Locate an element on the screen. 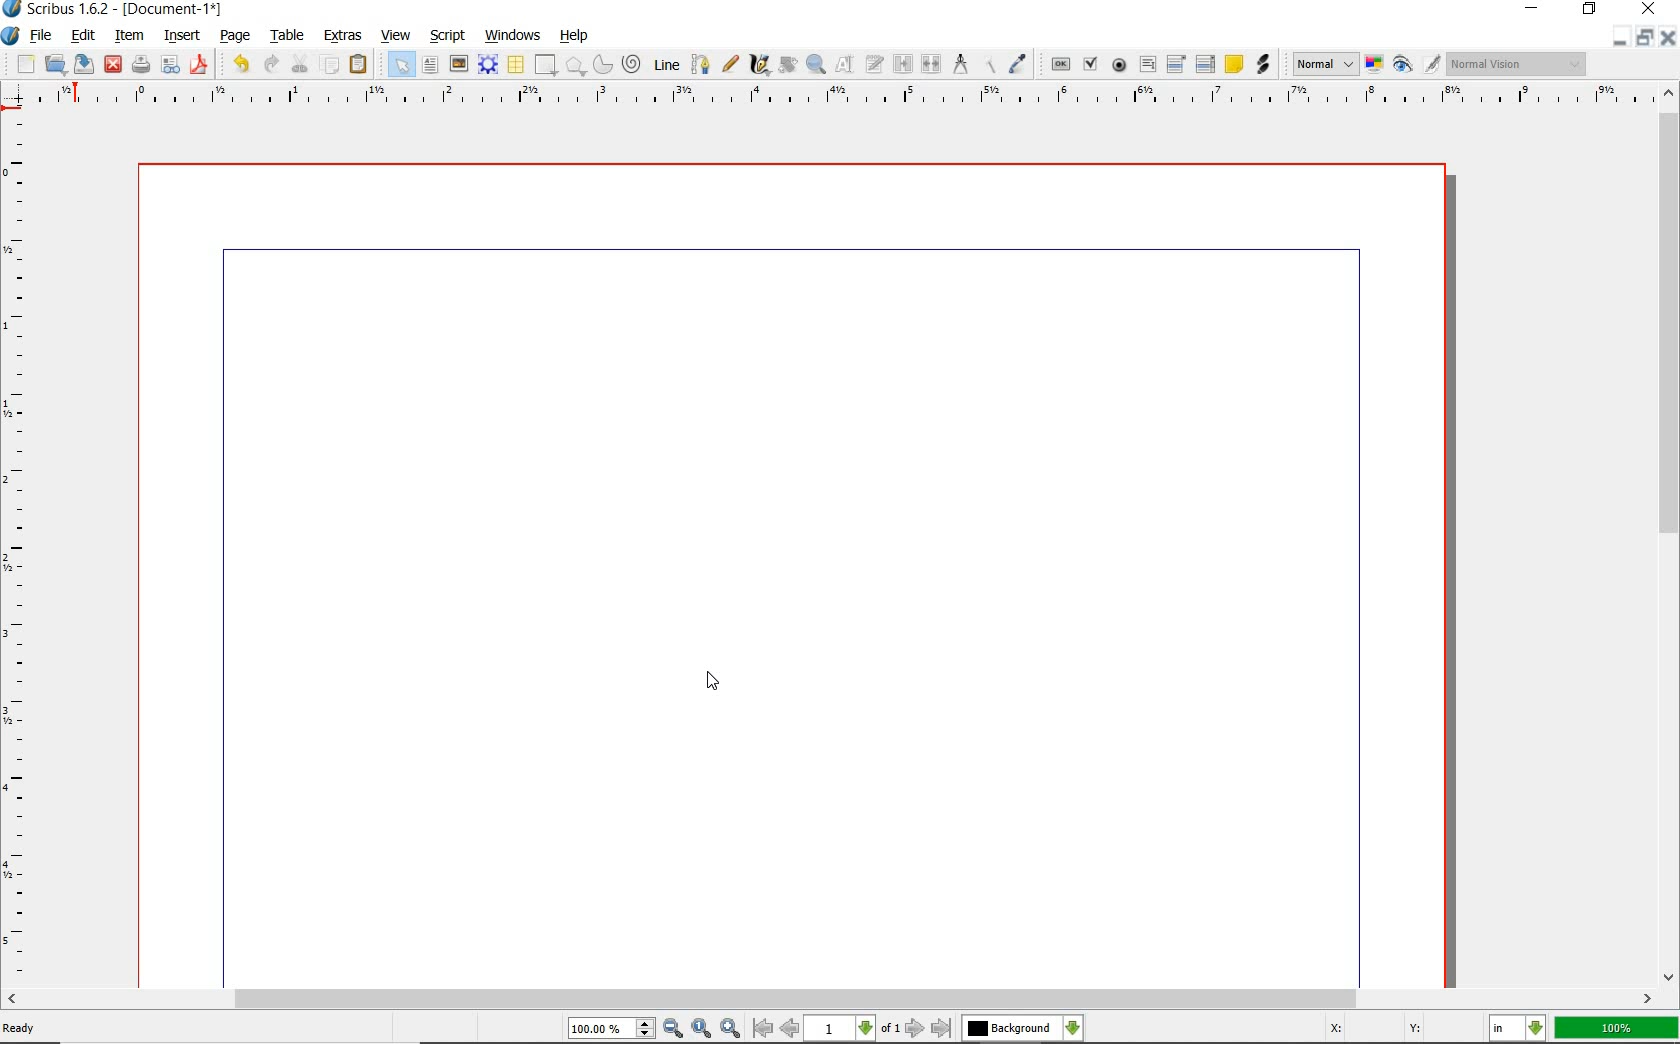 The width and height of the screenshot is (1680, 1044). save is located at coordinates (202, 63).